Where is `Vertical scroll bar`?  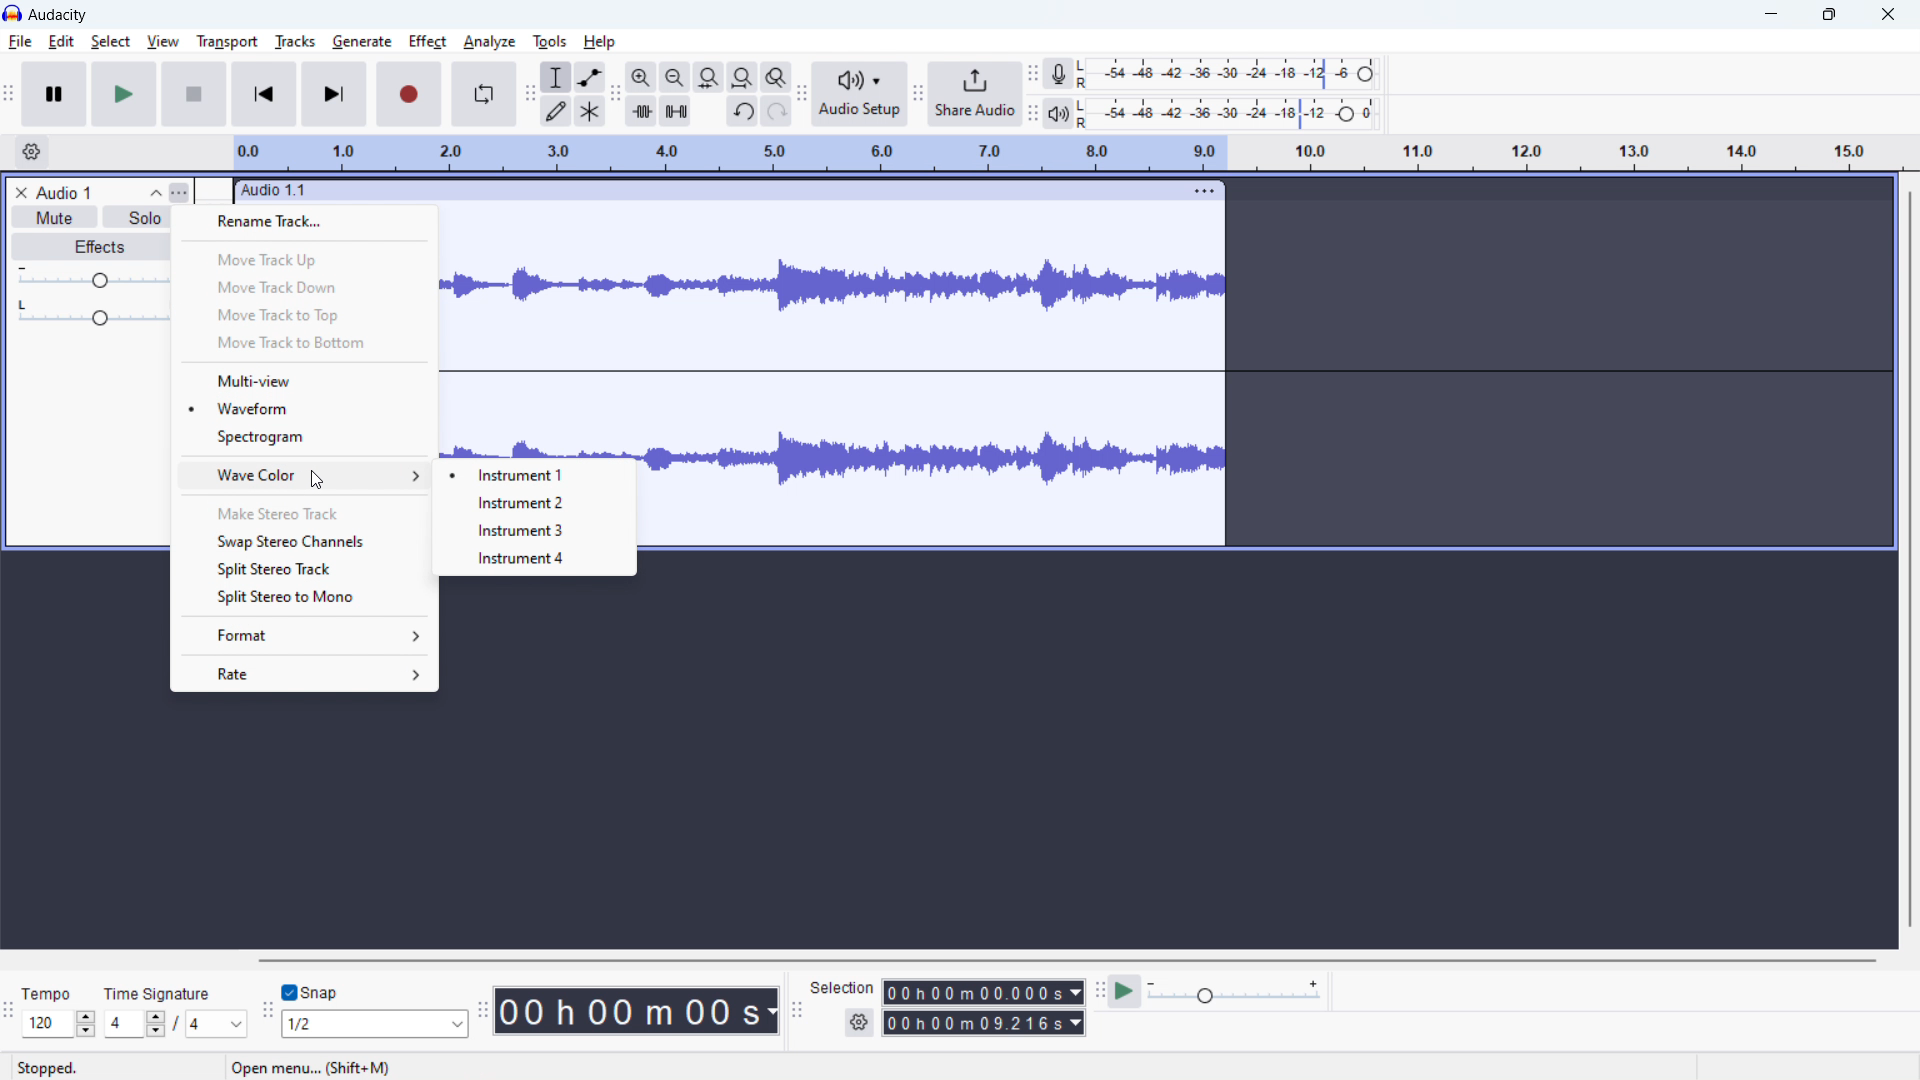 Vertical scroll bar is located at coordinates (1904, 562).